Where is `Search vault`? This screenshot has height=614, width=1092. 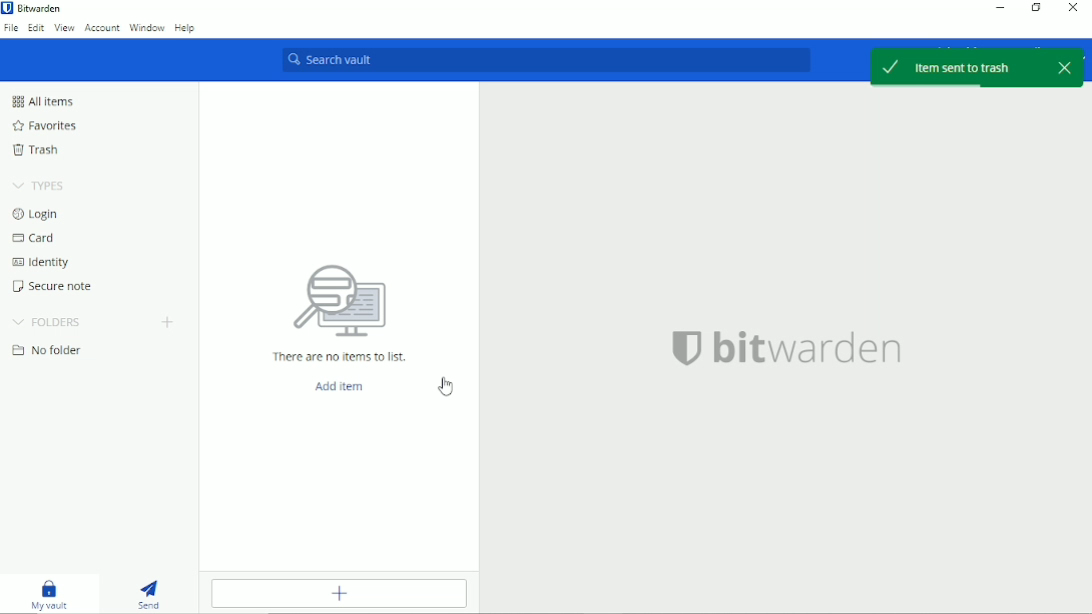 Search vault is located at coordinates (538, 61).